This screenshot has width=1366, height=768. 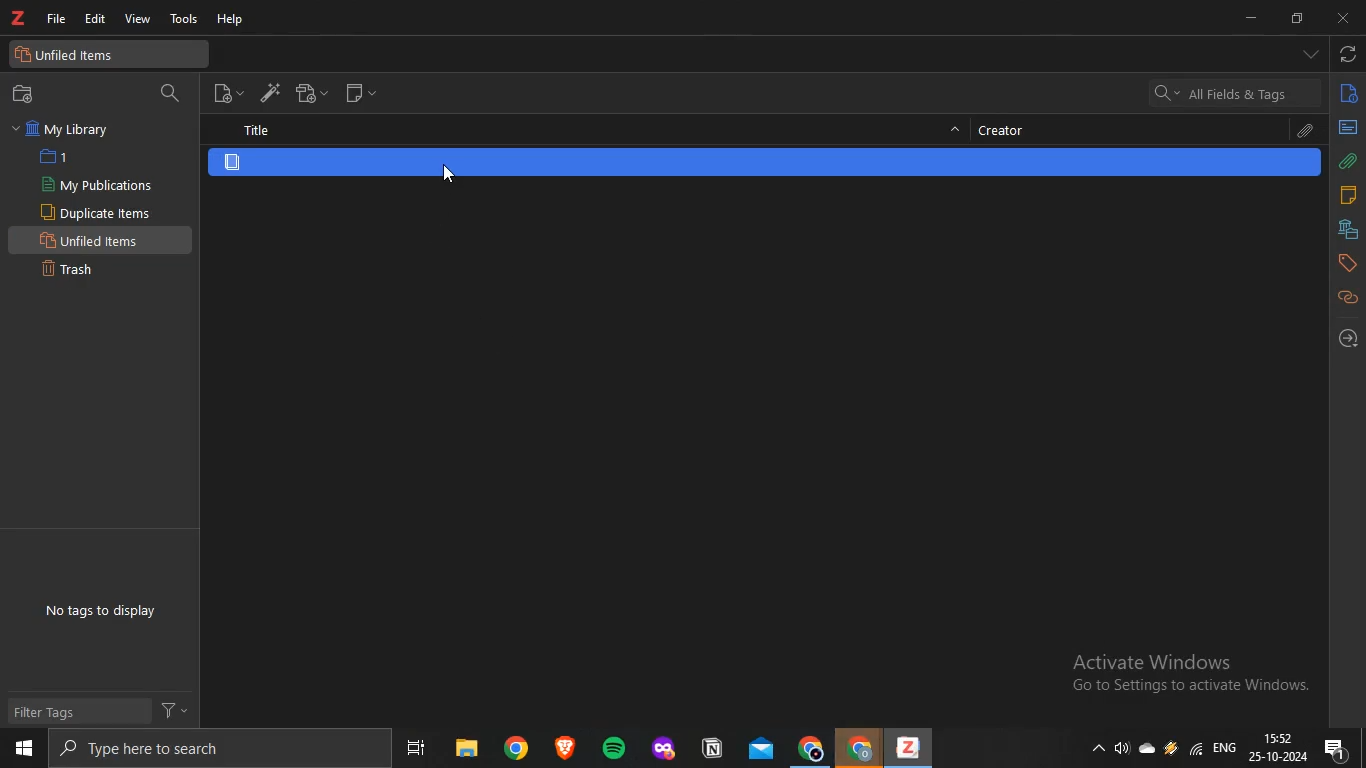 What do you see at coordinates (1347, 127) in the screenshot?
I see `abstract` at bounding box center [1347, 127].